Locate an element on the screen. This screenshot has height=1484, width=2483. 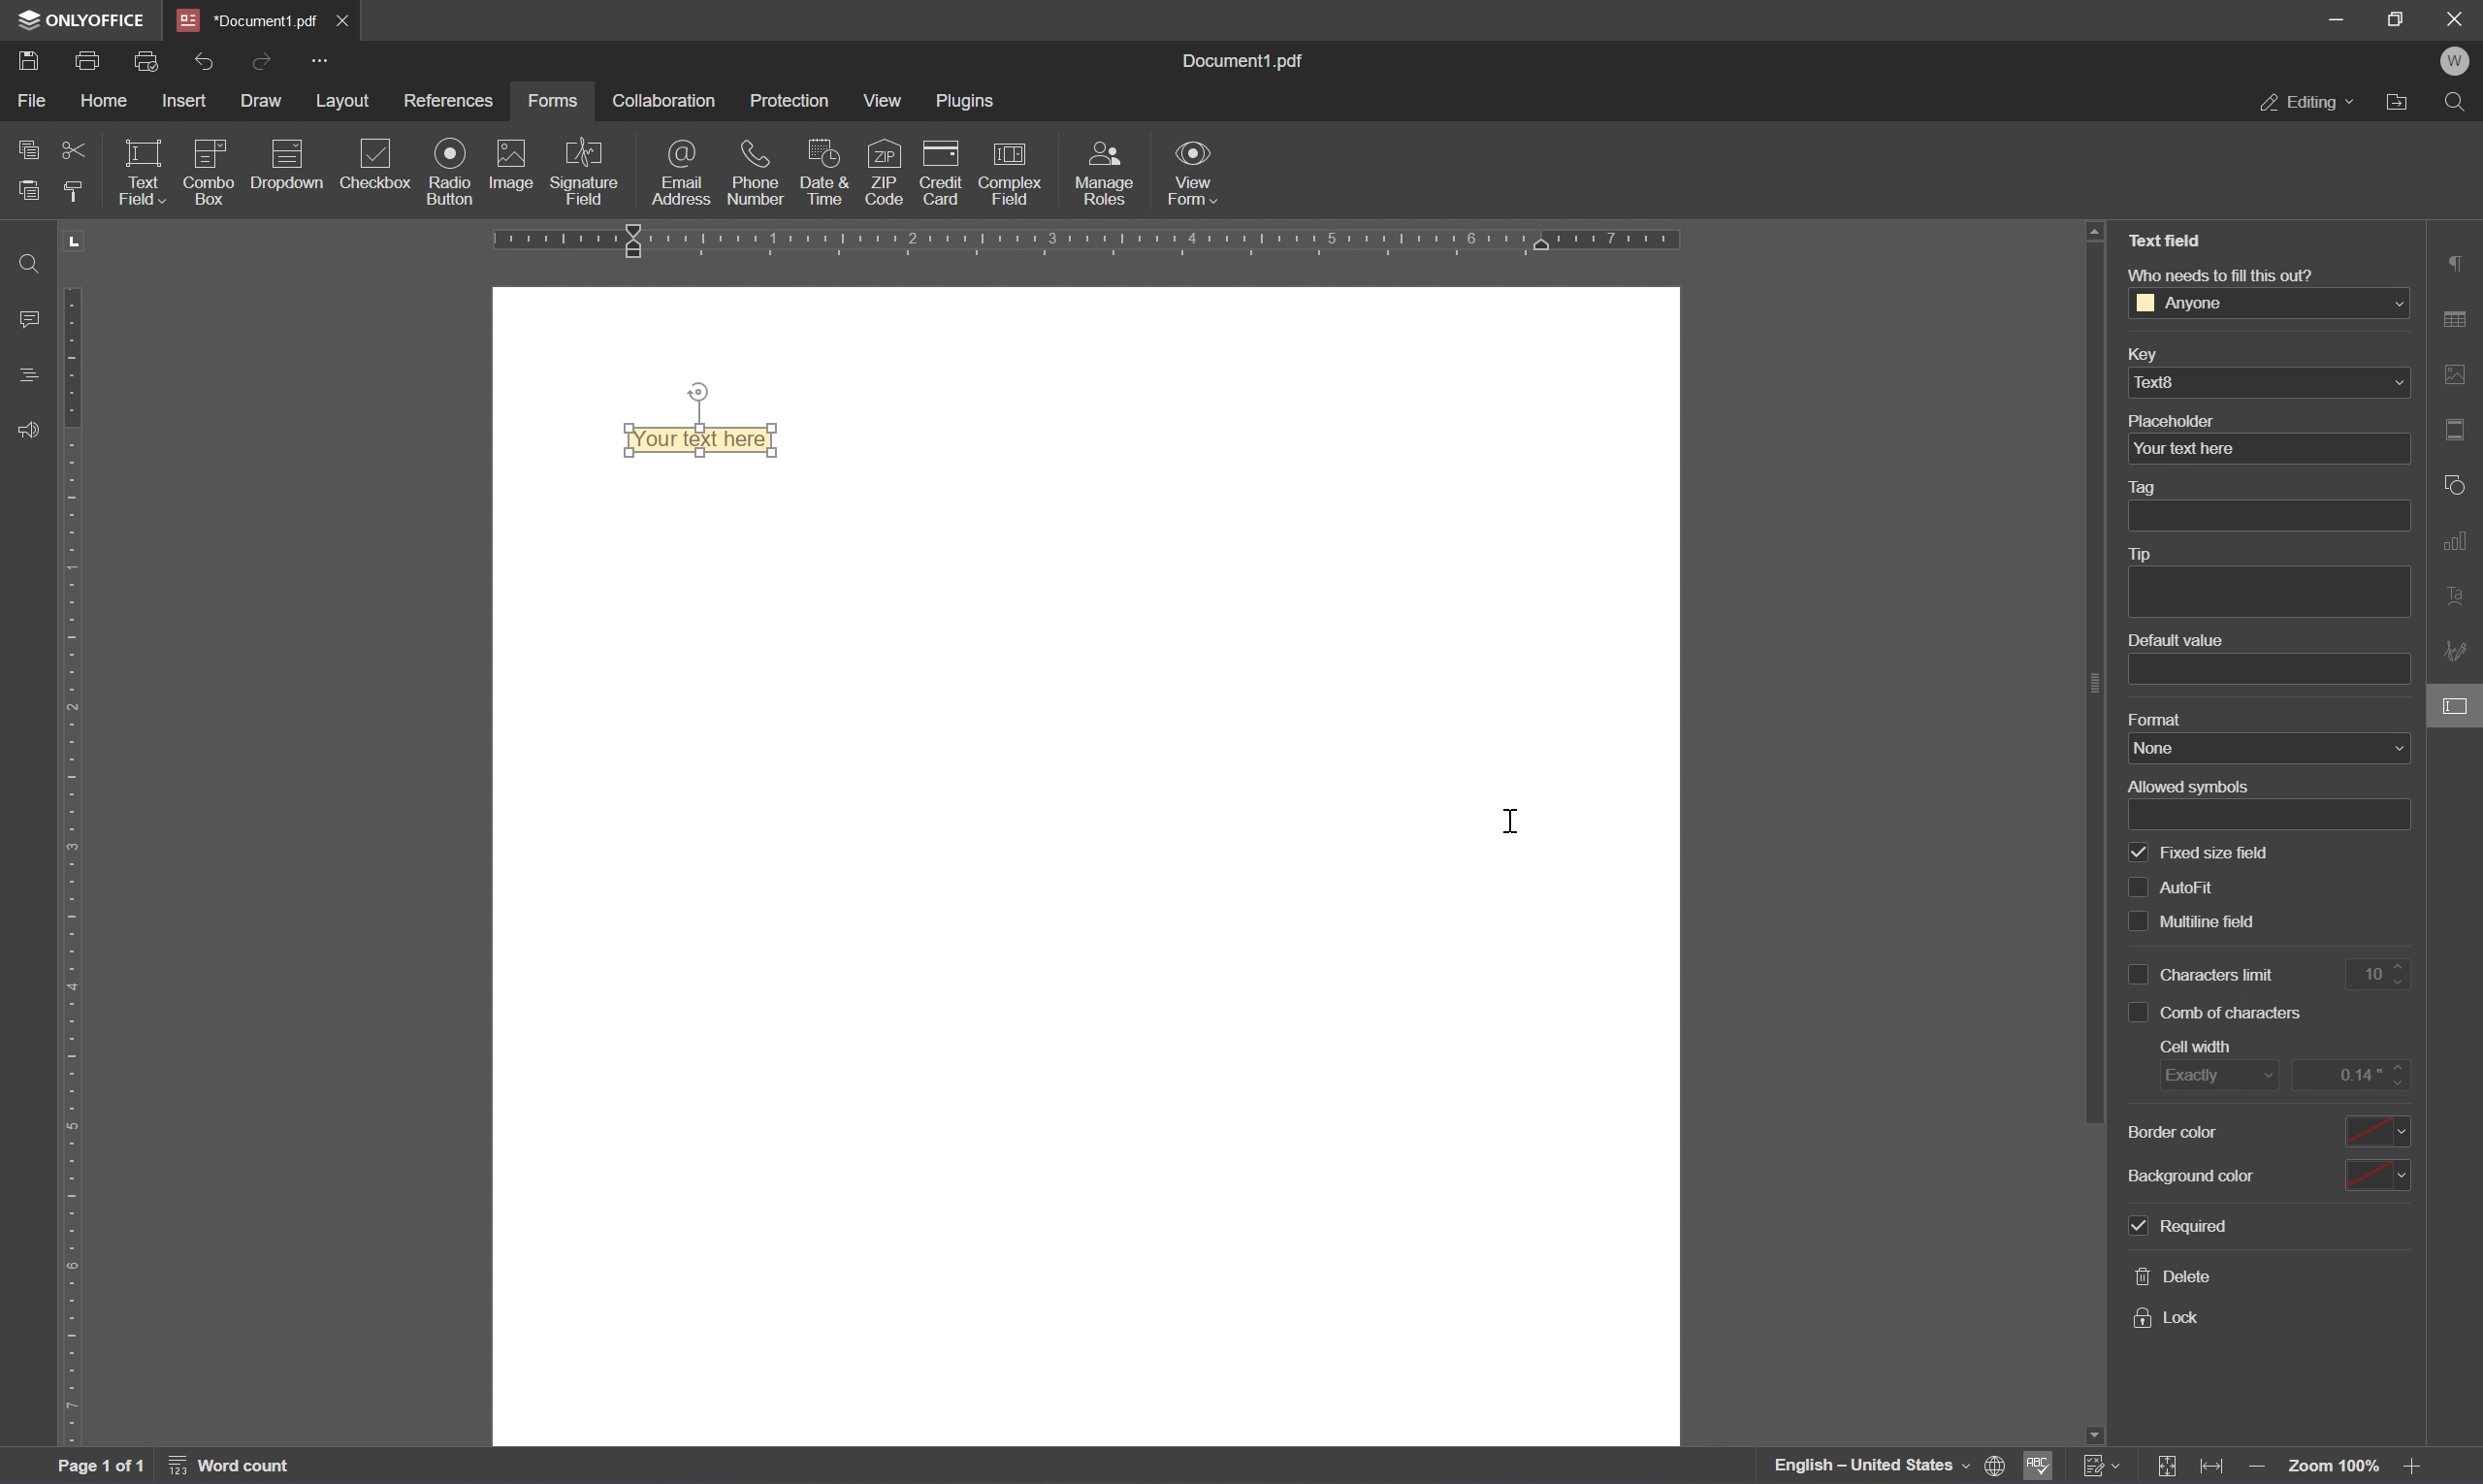
Page 1 of 1 is located at coordinates (100, 1470).